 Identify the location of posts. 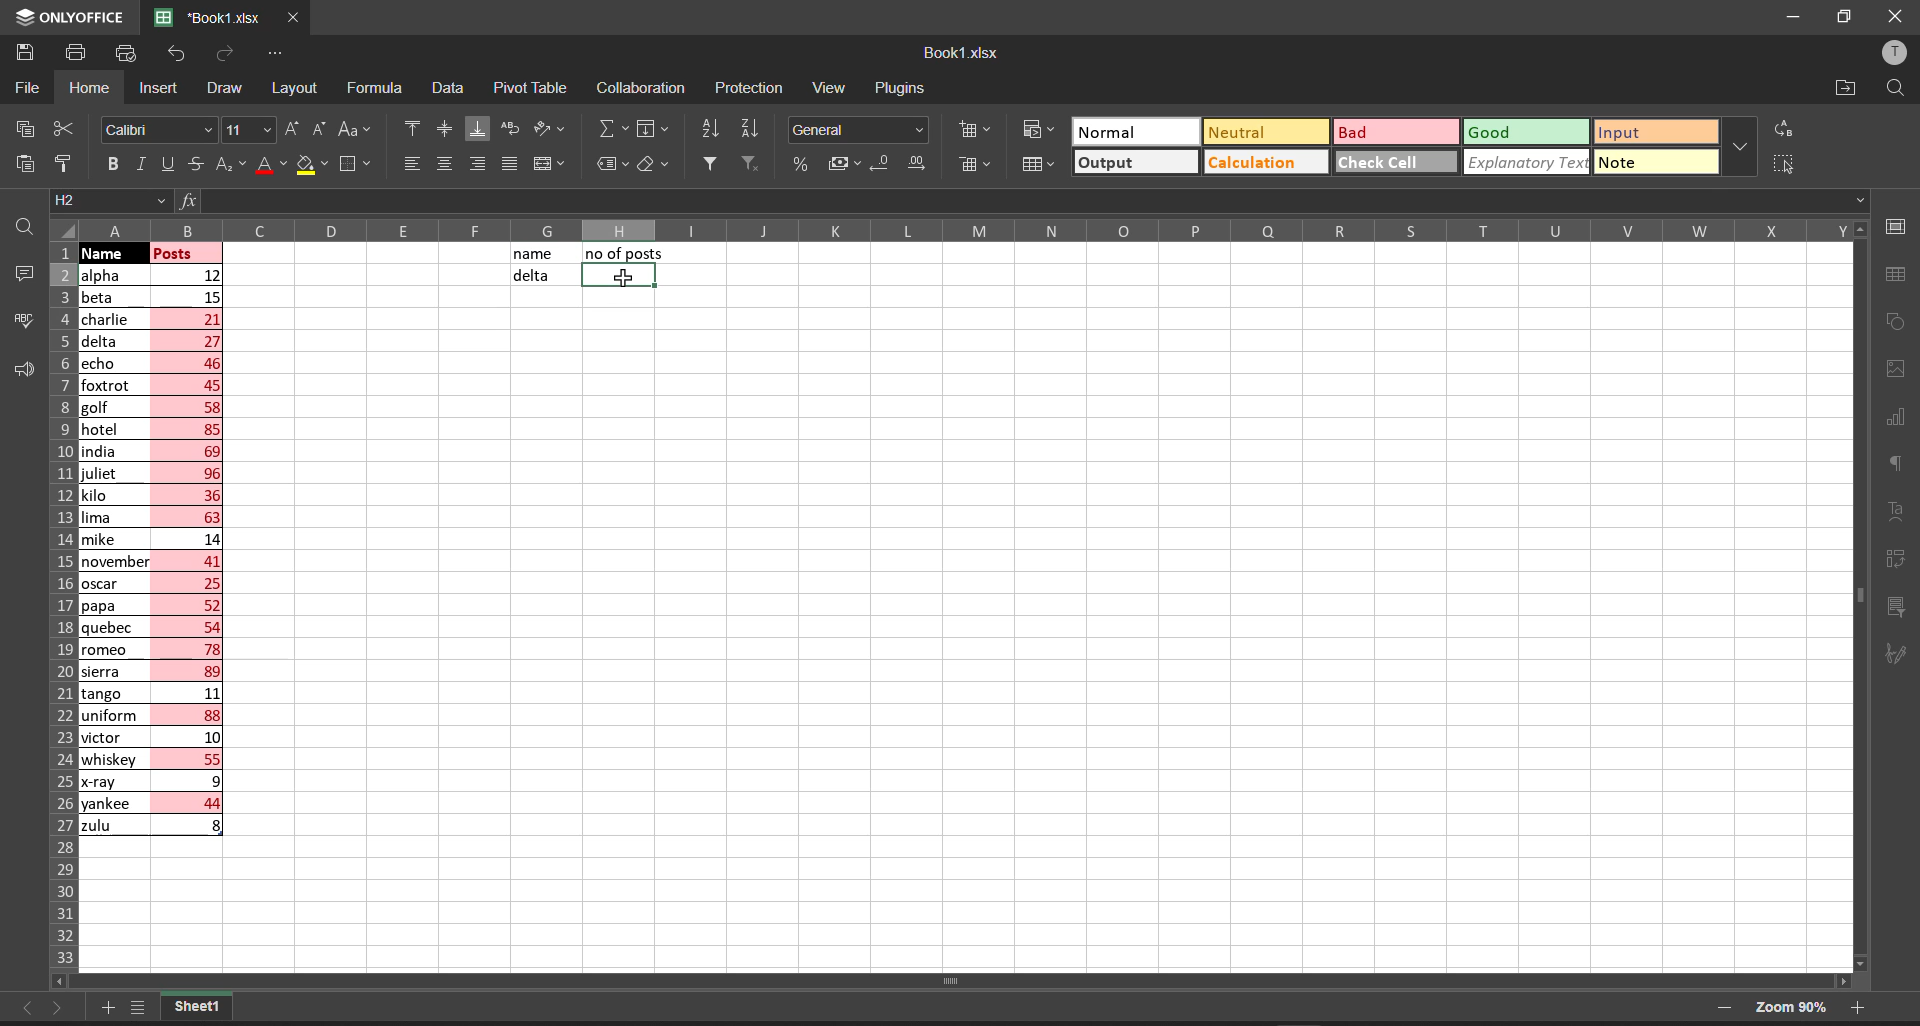
(189, 545).